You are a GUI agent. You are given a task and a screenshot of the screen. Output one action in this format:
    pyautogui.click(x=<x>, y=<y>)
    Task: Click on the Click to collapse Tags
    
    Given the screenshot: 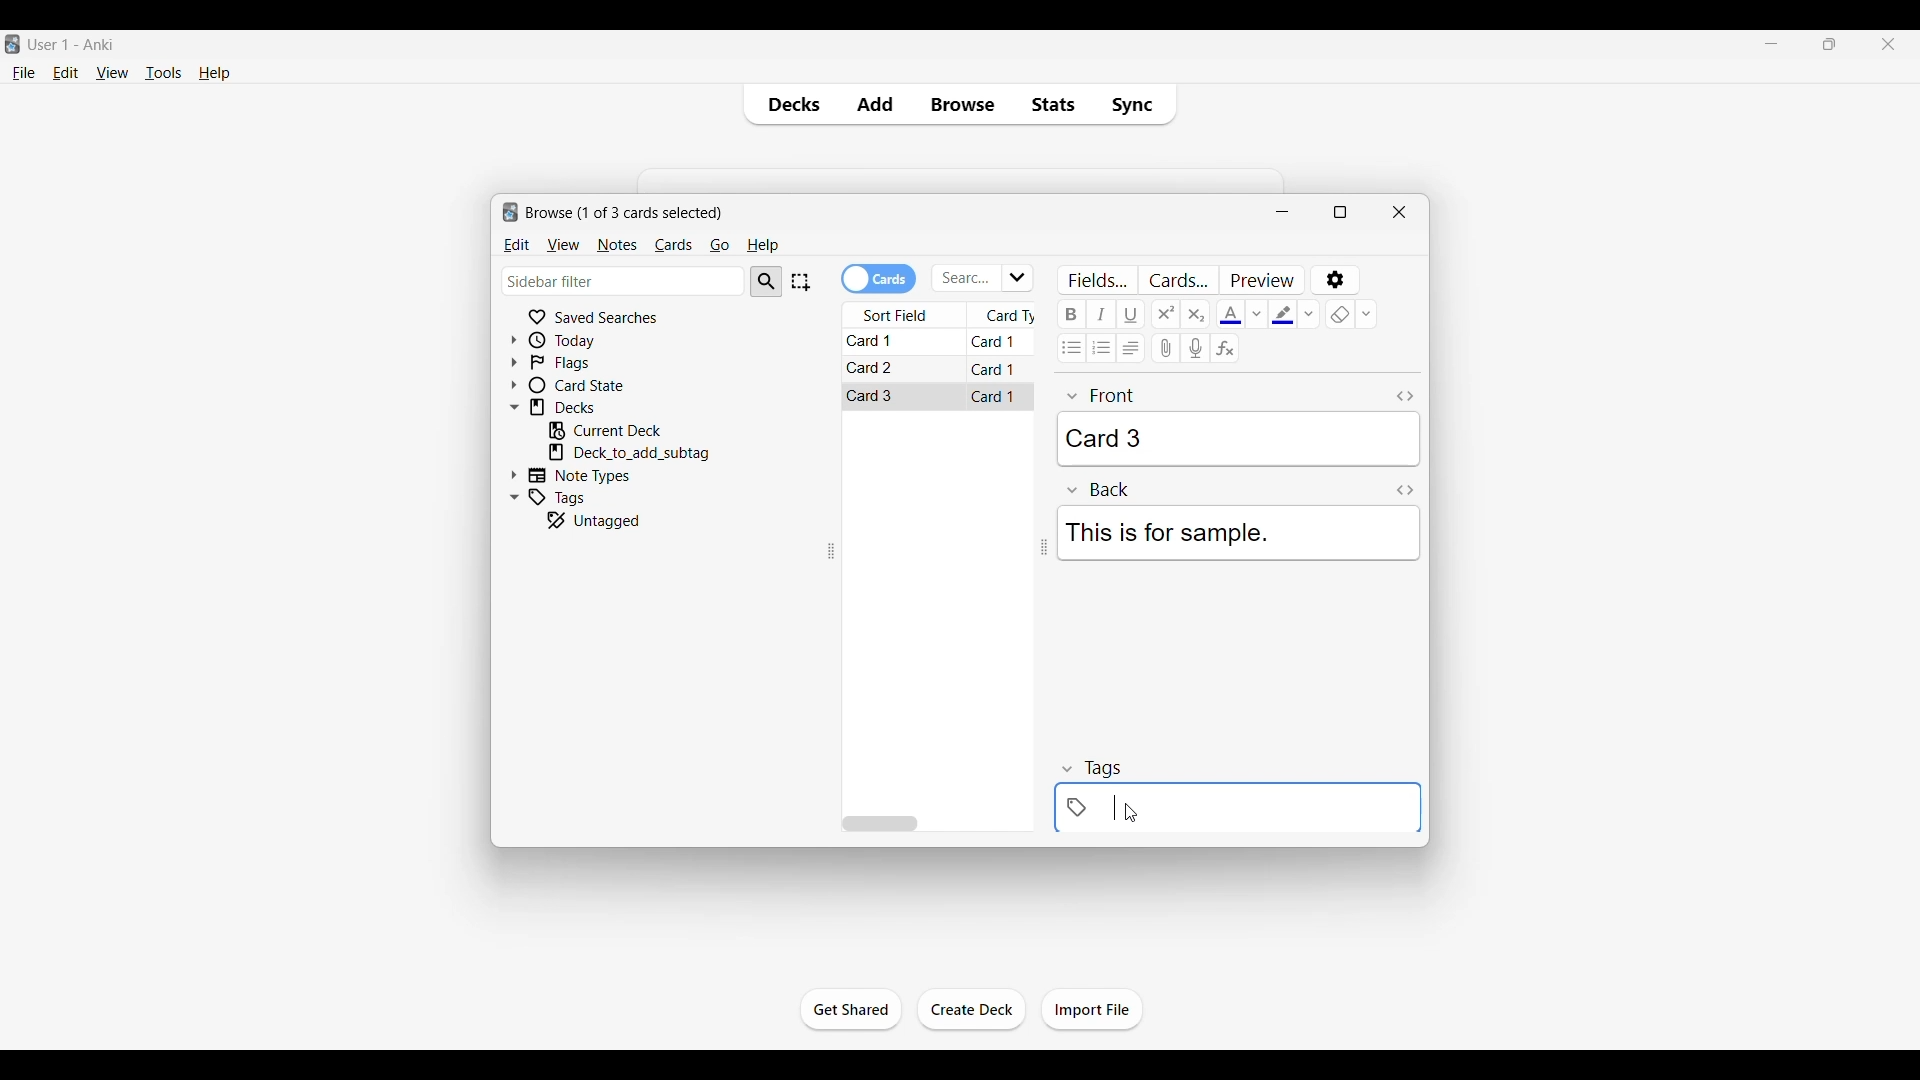 What is the action you would take?
    pyautogui.click(x=514, y=497)
    